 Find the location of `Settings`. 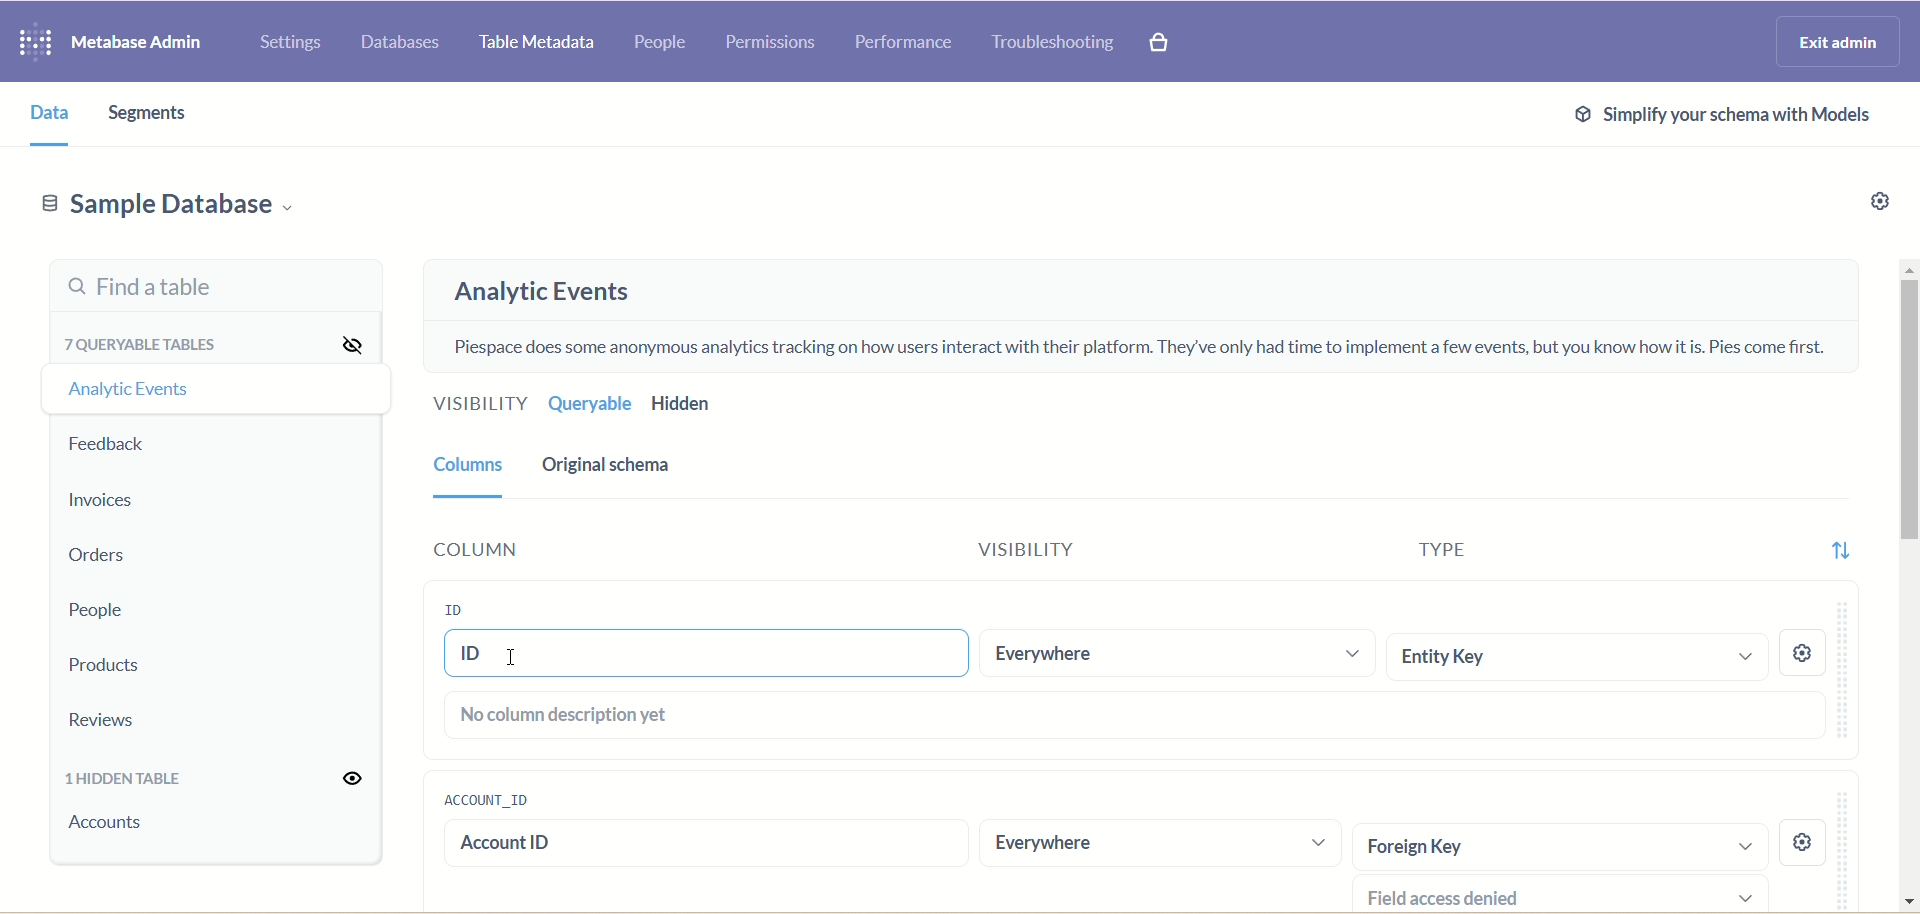

Settings is located at coordinates (1811, 652).